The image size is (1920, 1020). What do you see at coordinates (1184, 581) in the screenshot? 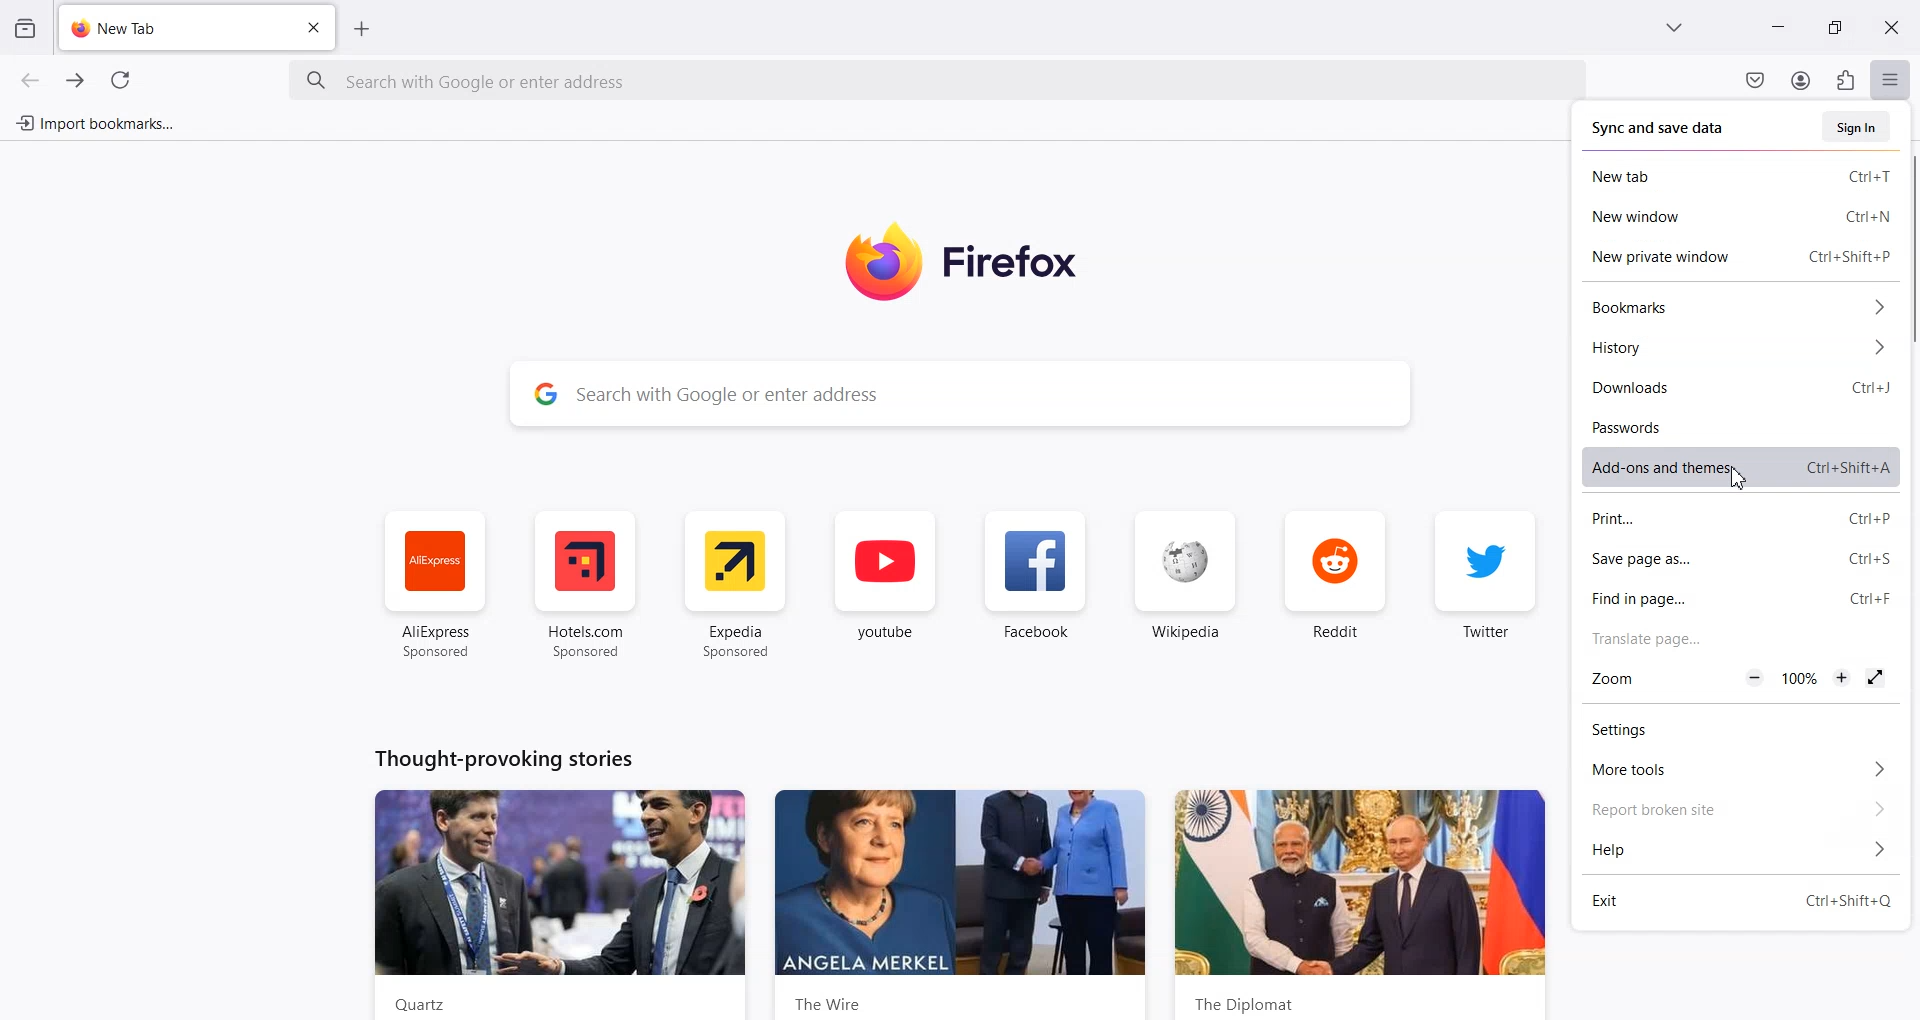
I see `Wikipedia` at bounding box center [1184, 581].